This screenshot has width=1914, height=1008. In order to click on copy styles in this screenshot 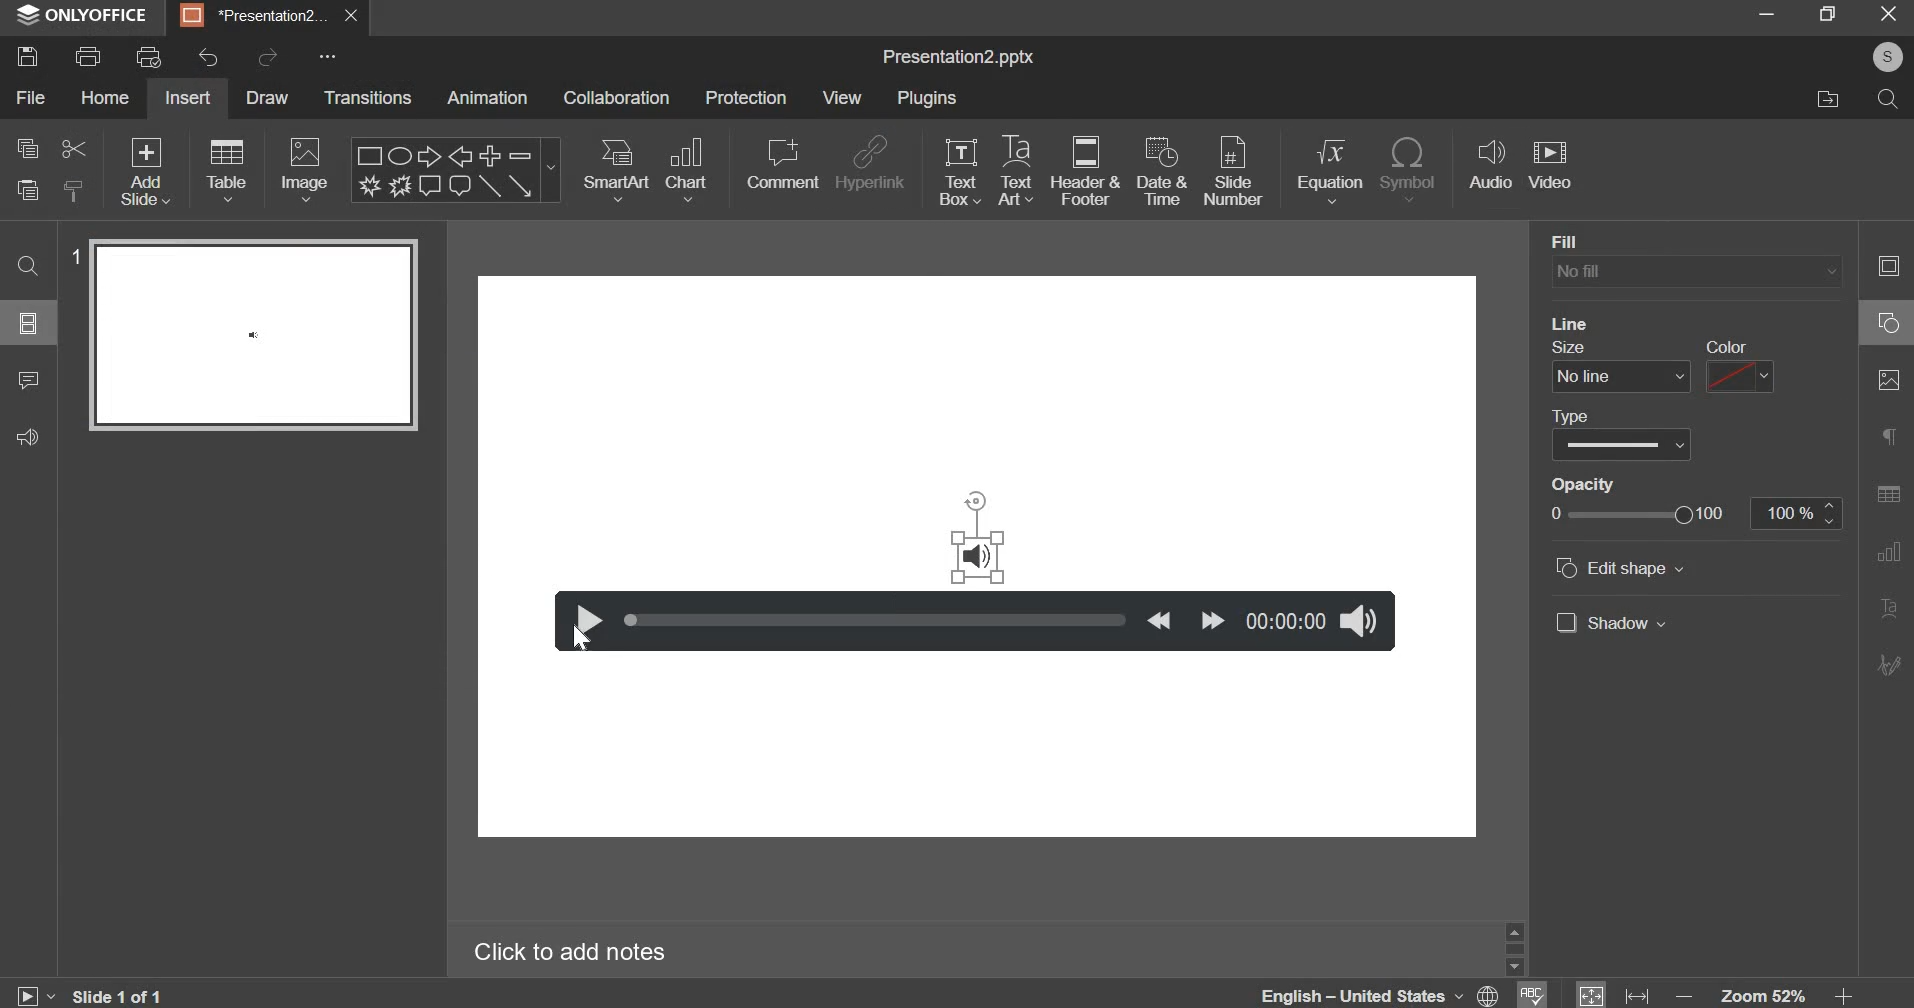, I will do `click(76, 191)`.